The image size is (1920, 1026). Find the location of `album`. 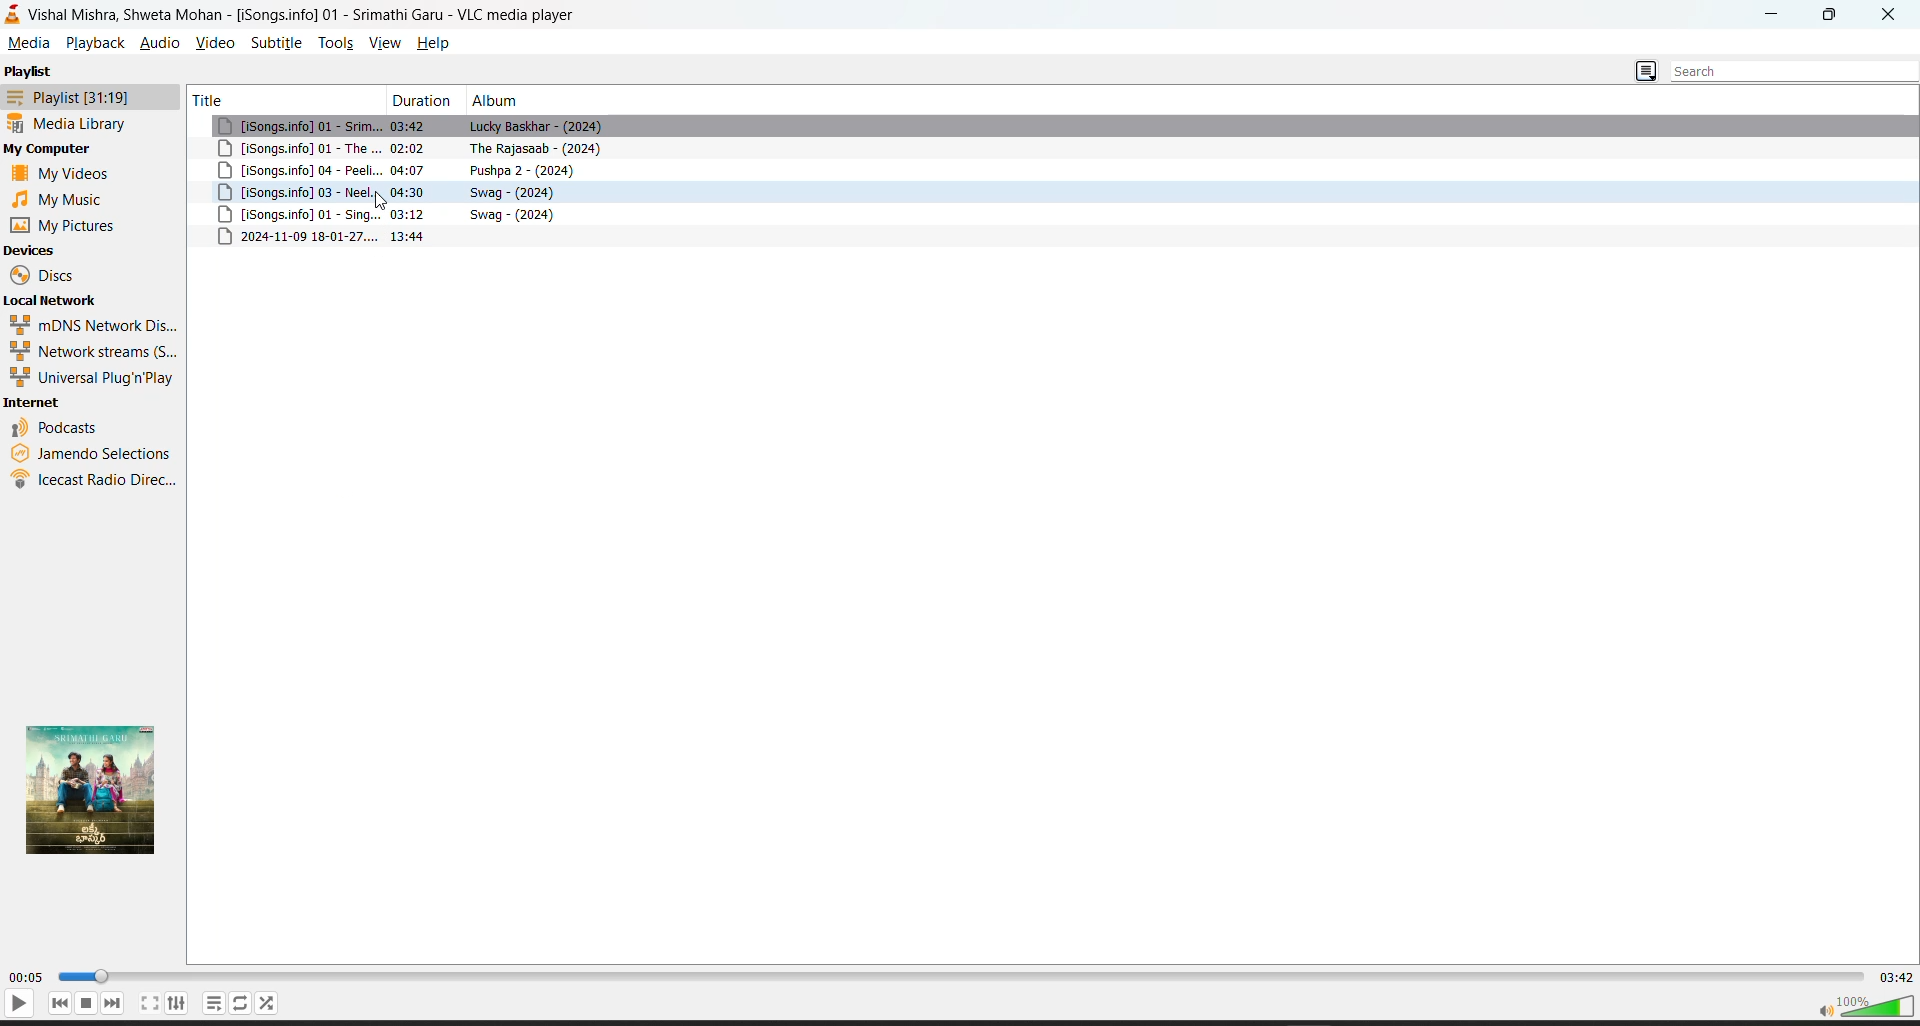

album is located at coordinates (501, 100).